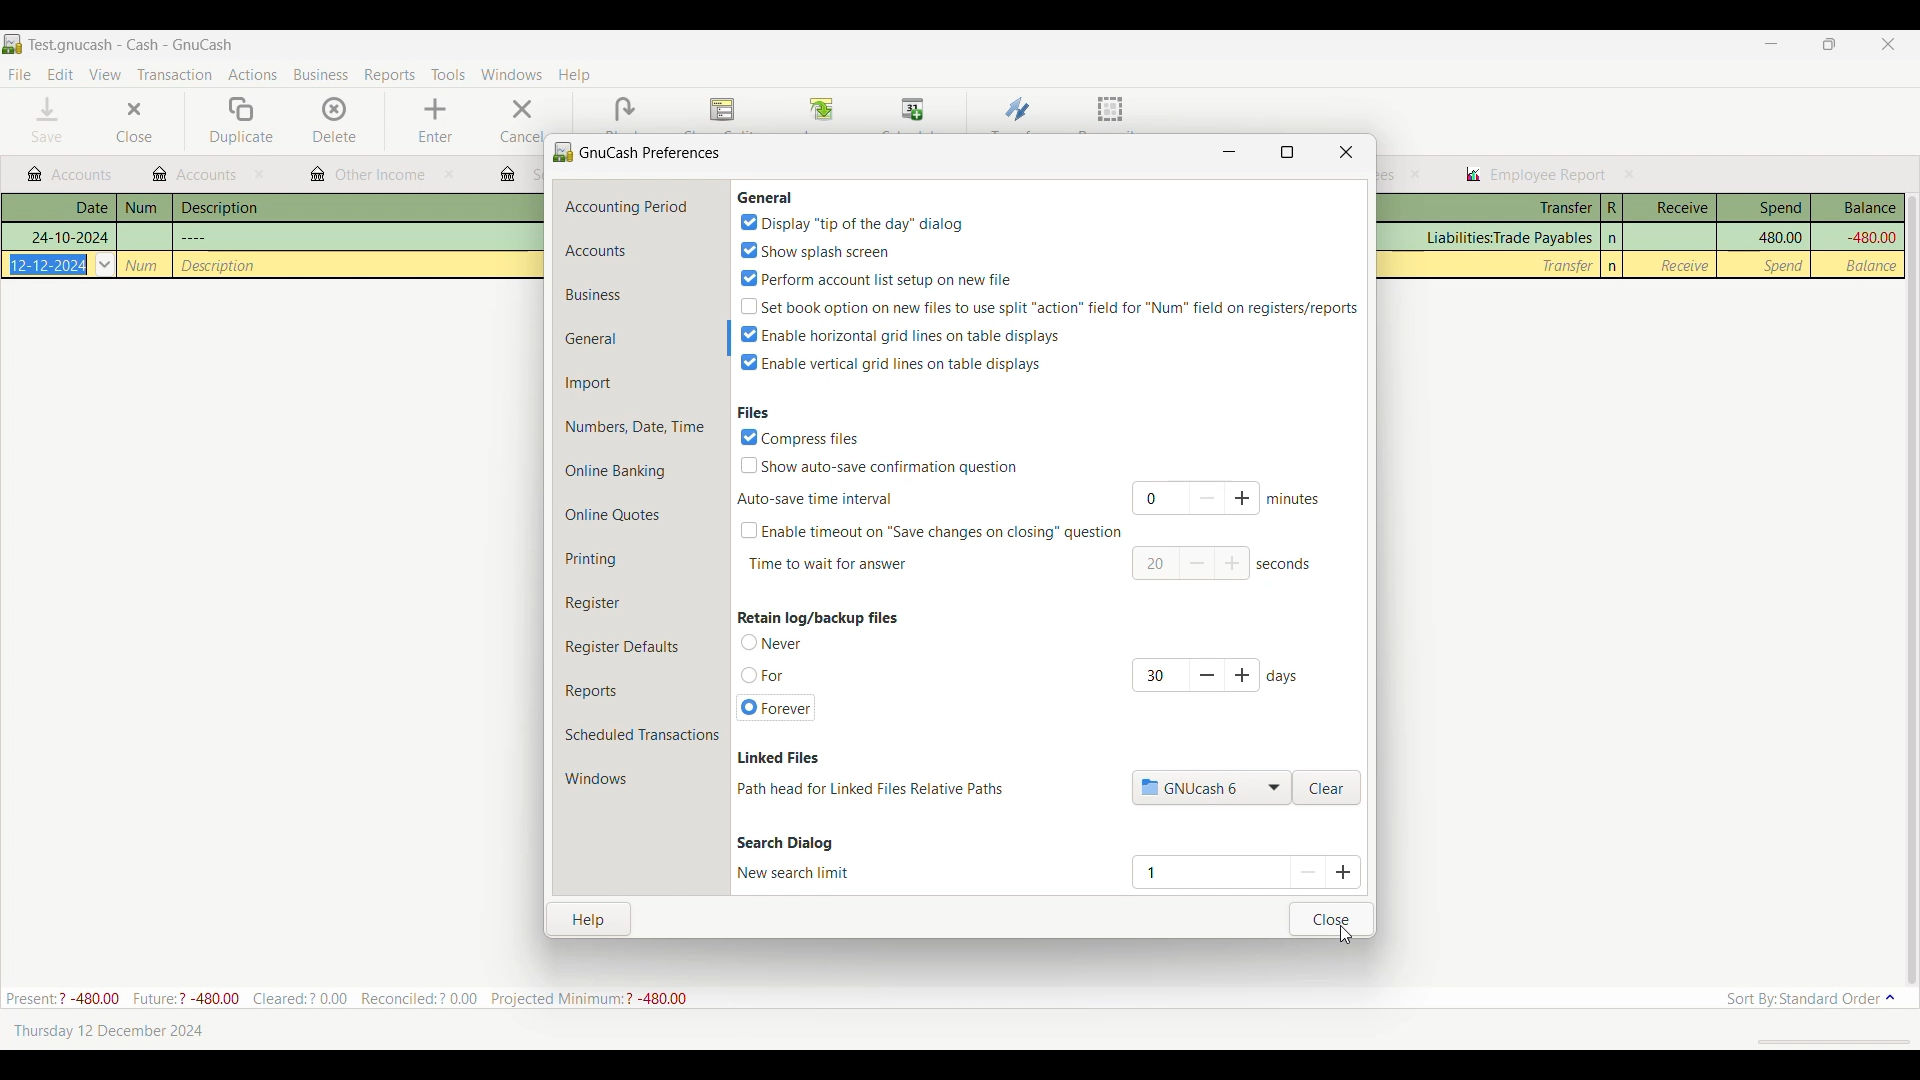 Image resolution: width=1920 pixels, height=1080 pixels. I want to click on Show in smaller tab, so click(1829, 44).